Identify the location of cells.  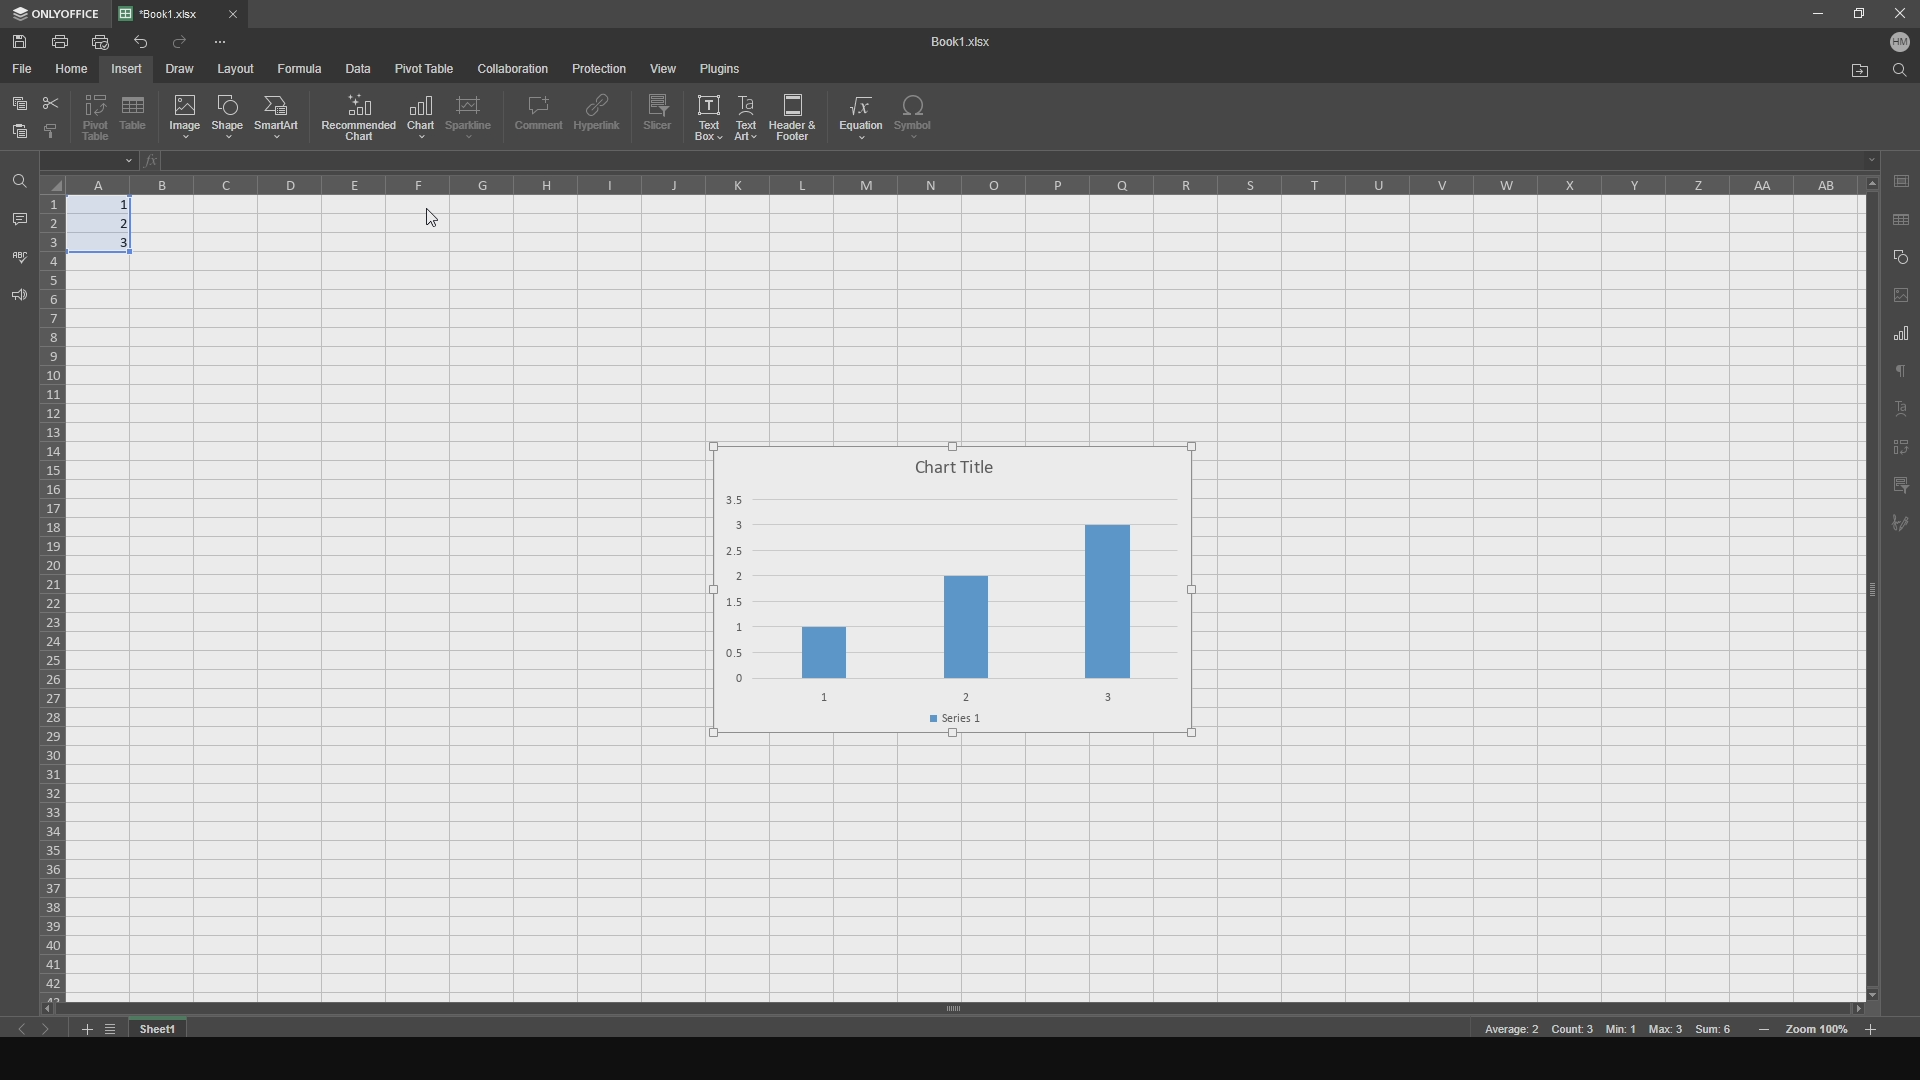
(52, 587).